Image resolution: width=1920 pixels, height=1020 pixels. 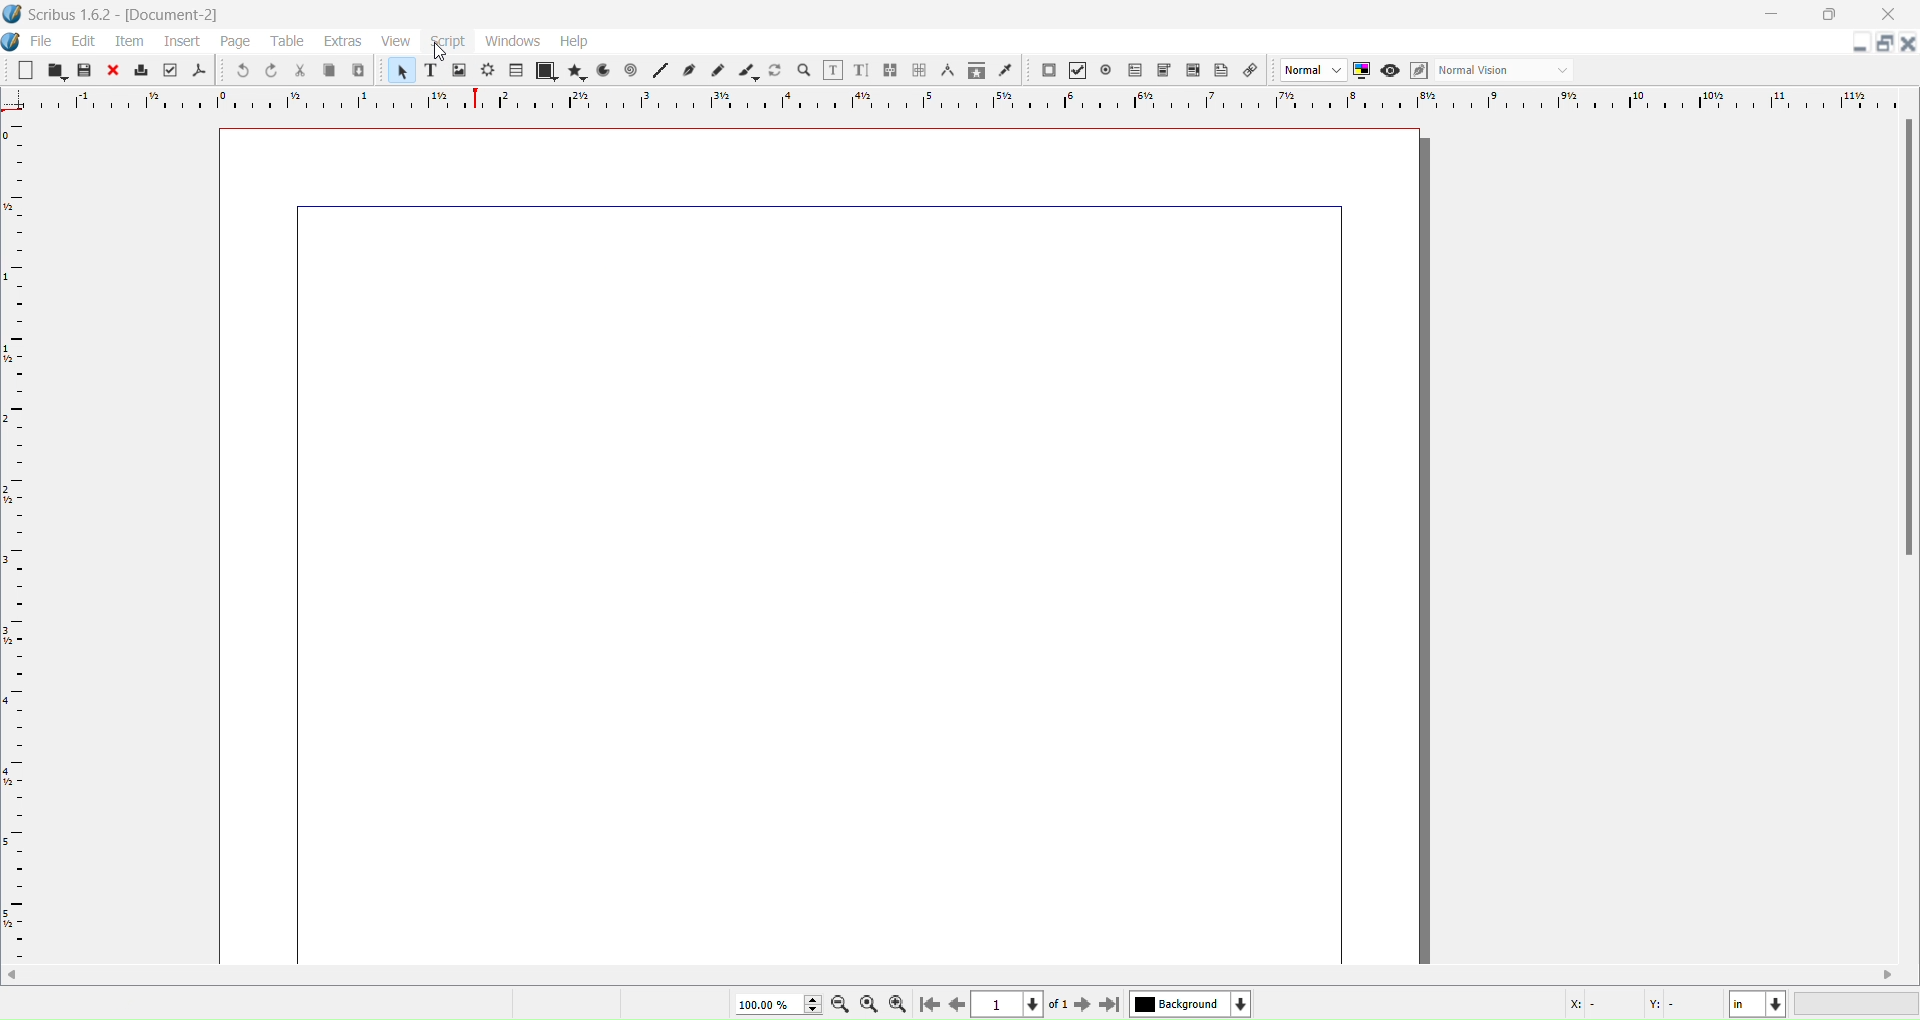 I want to click on Print, so click(x=141, y=71).